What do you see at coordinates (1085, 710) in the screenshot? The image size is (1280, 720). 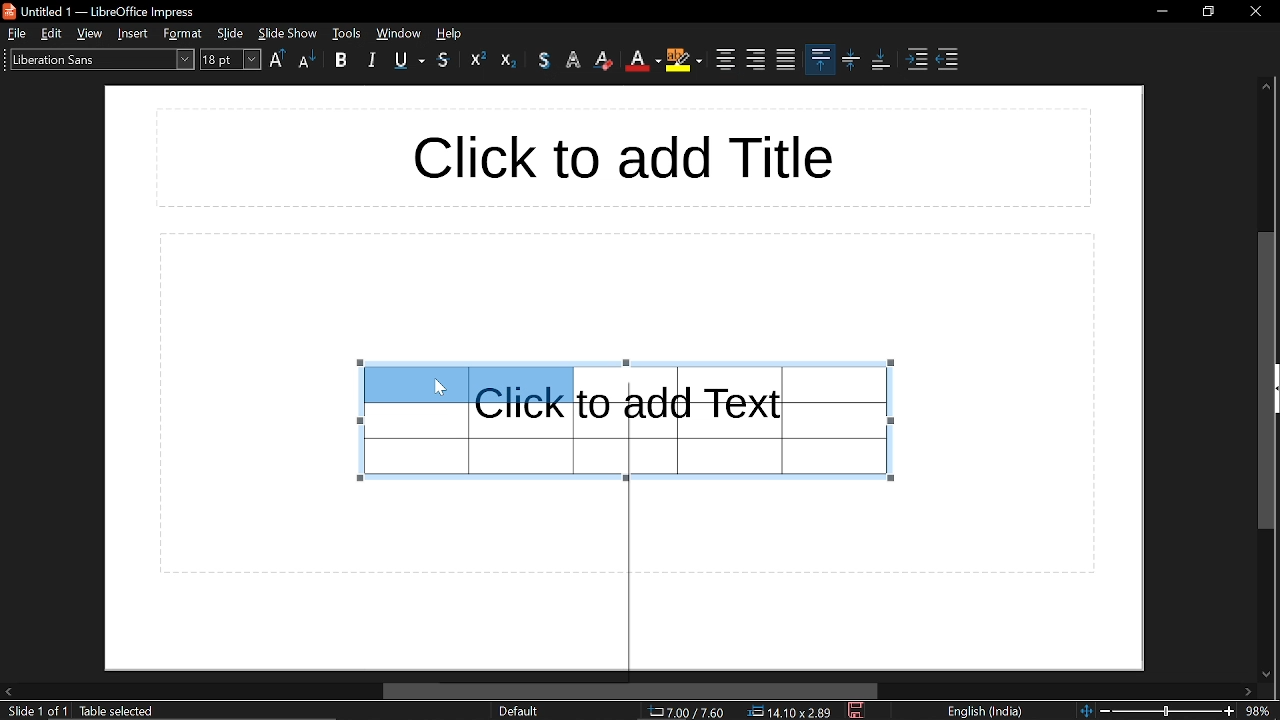 I see `fit to page` at bounding box center [1085, 710].